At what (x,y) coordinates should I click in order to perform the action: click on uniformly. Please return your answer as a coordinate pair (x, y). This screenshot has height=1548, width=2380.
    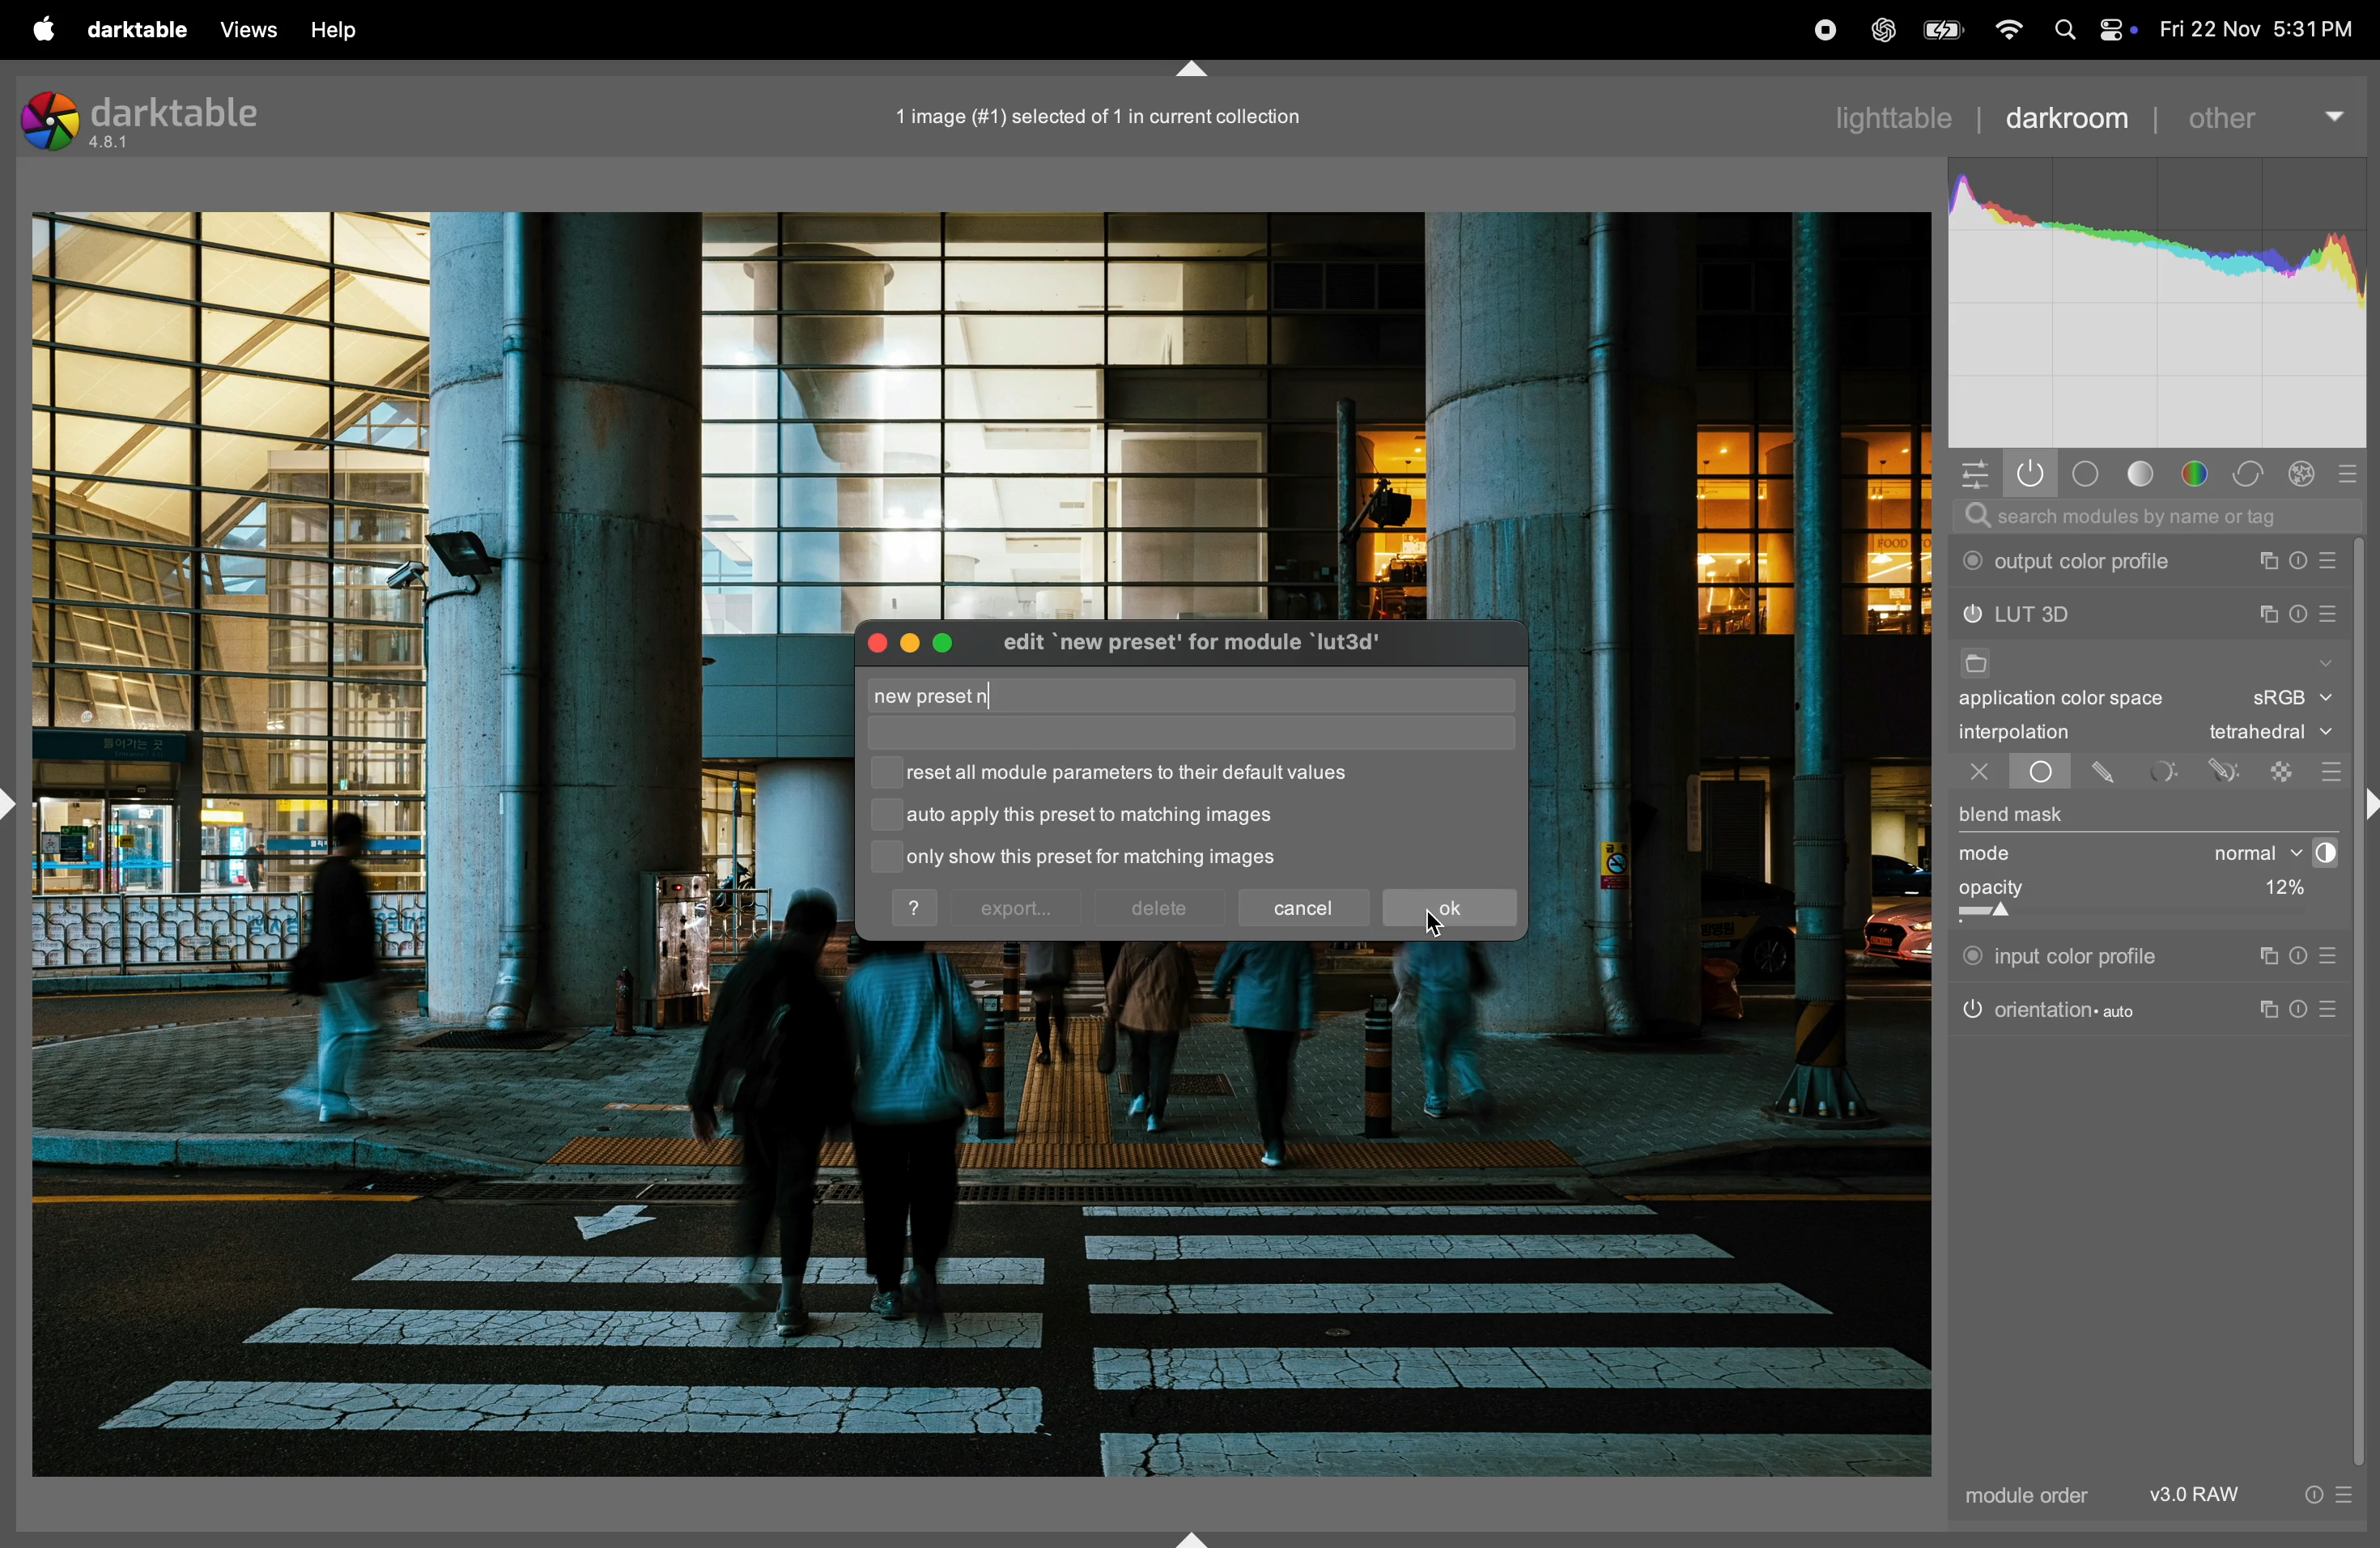
    Looking at the image, I should click on (2022, 772).